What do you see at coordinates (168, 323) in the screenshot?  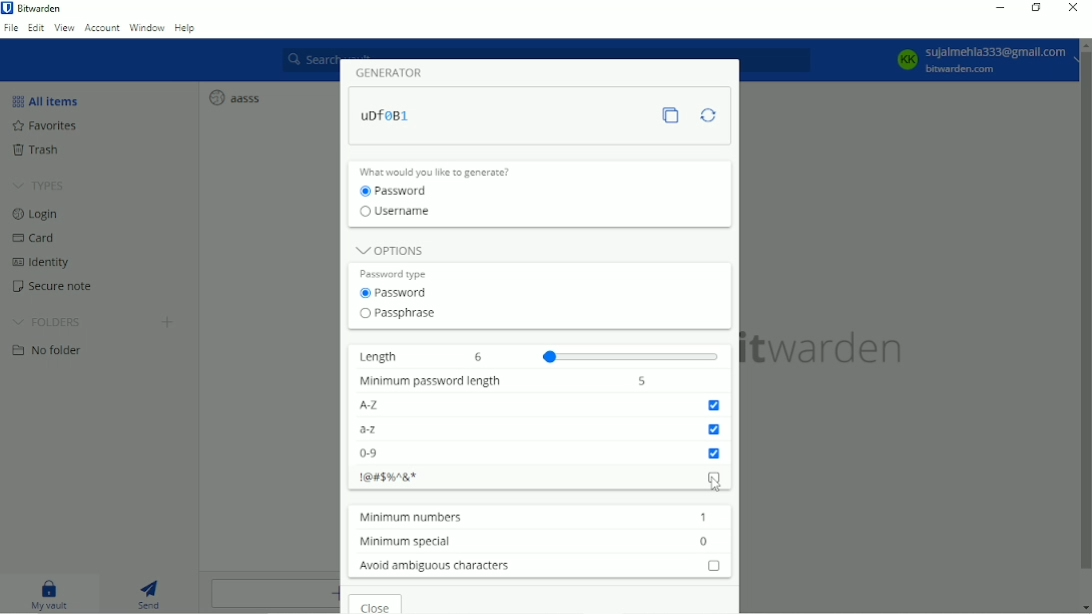 I see `Create folder` at bounding box center [168, 323].